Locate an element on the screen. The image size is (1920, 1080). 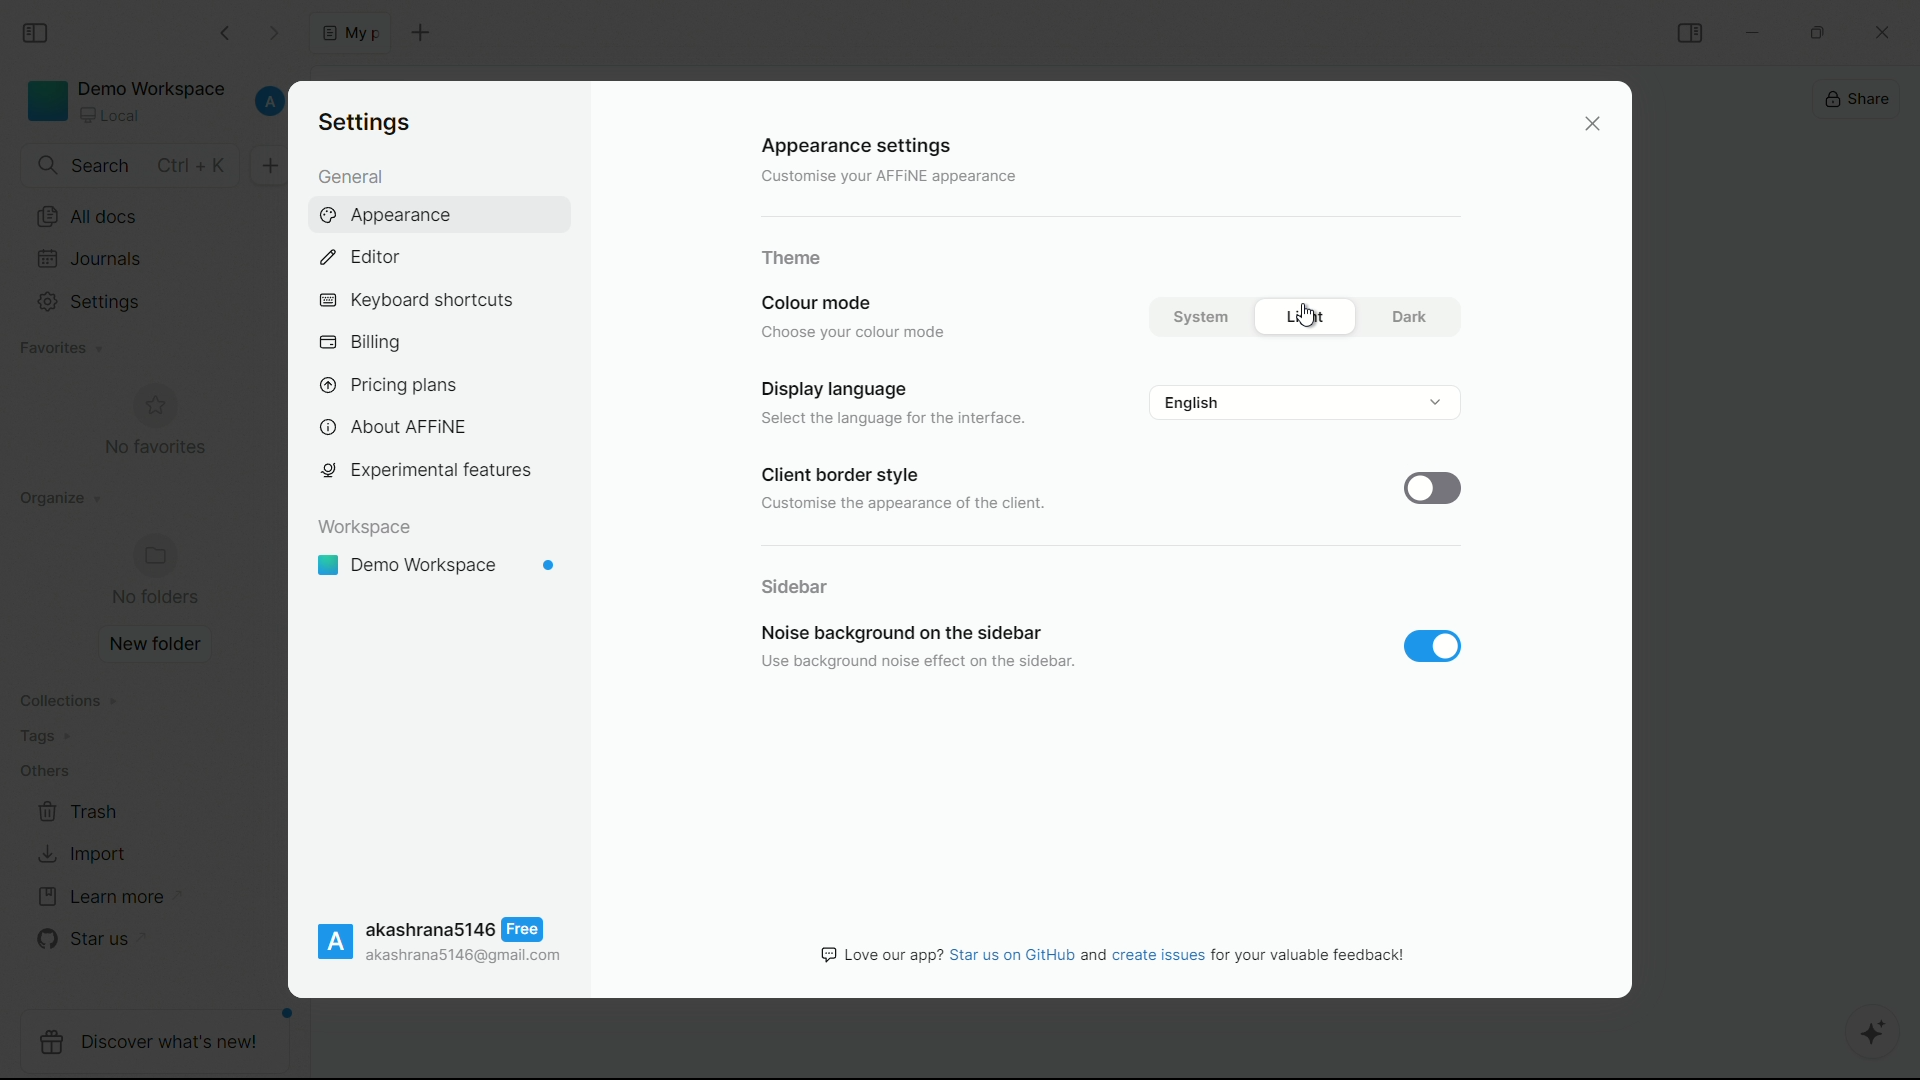
forward is located at coordinates (275, 31).